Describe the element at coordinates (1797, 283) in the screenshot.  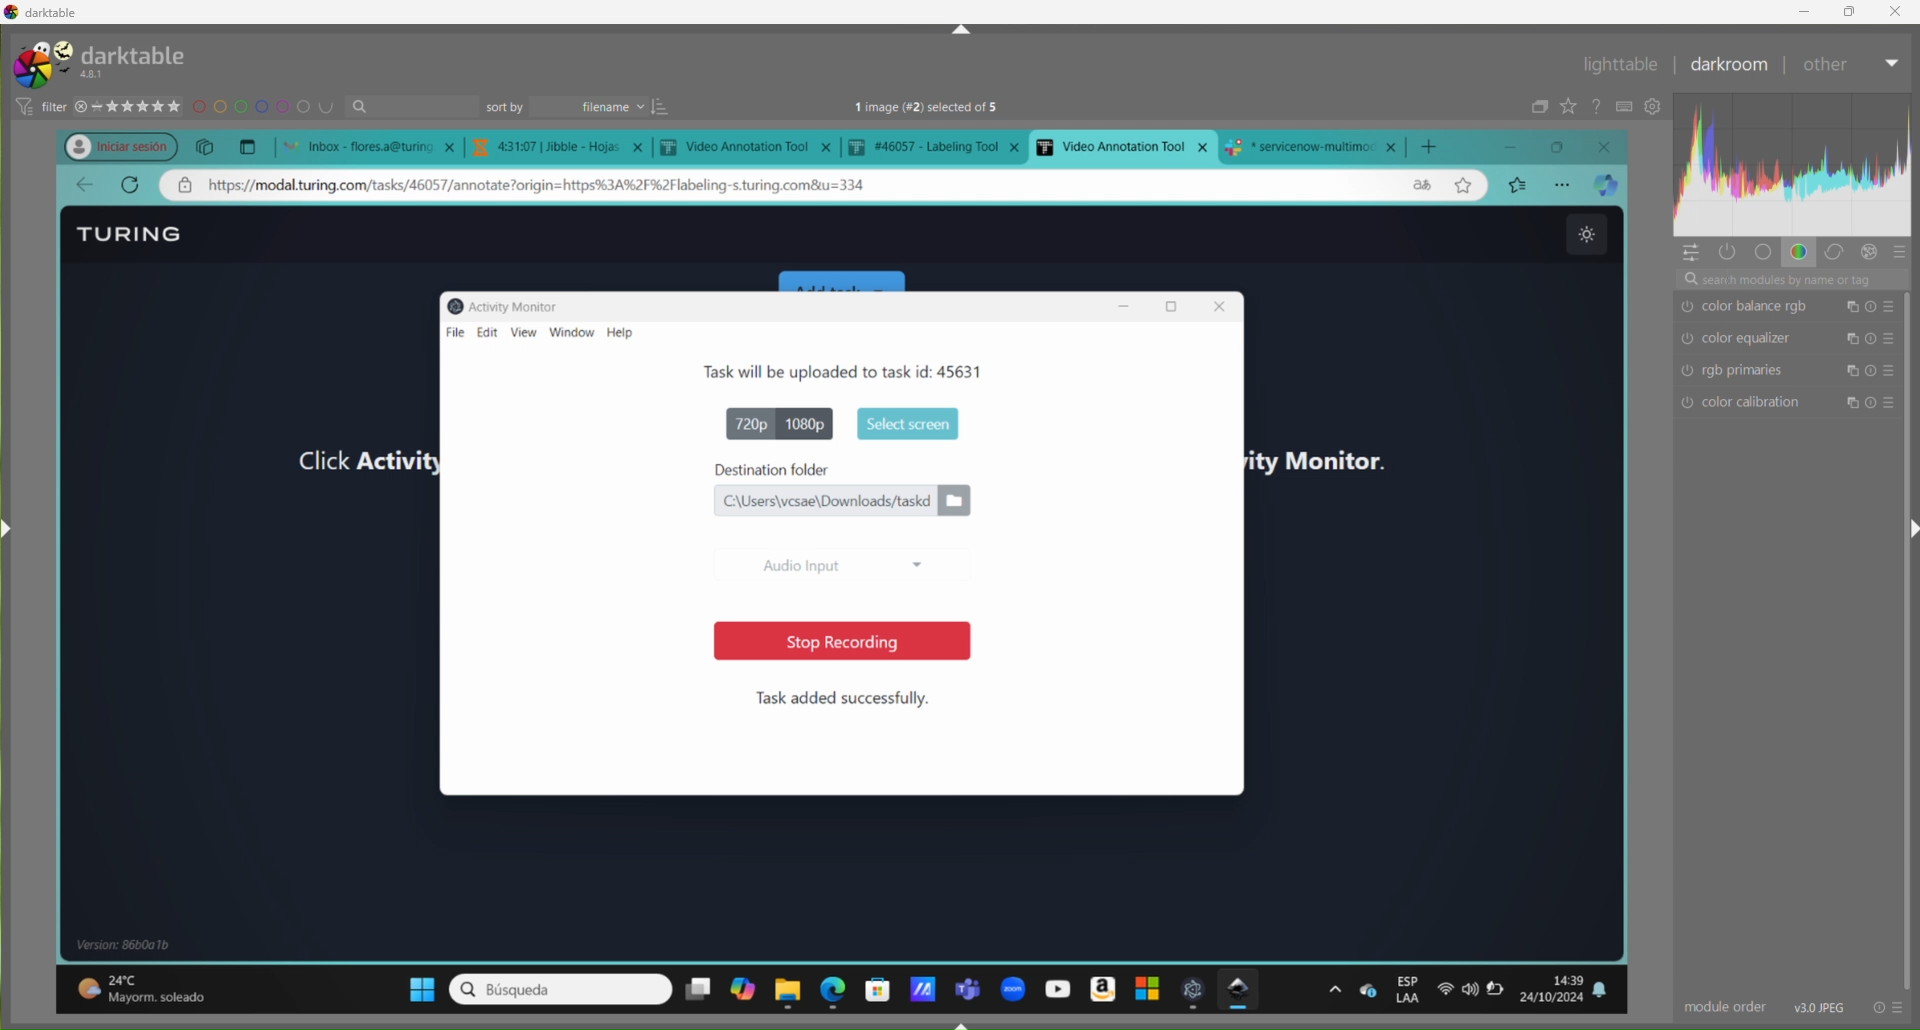
I see `search` at that location.